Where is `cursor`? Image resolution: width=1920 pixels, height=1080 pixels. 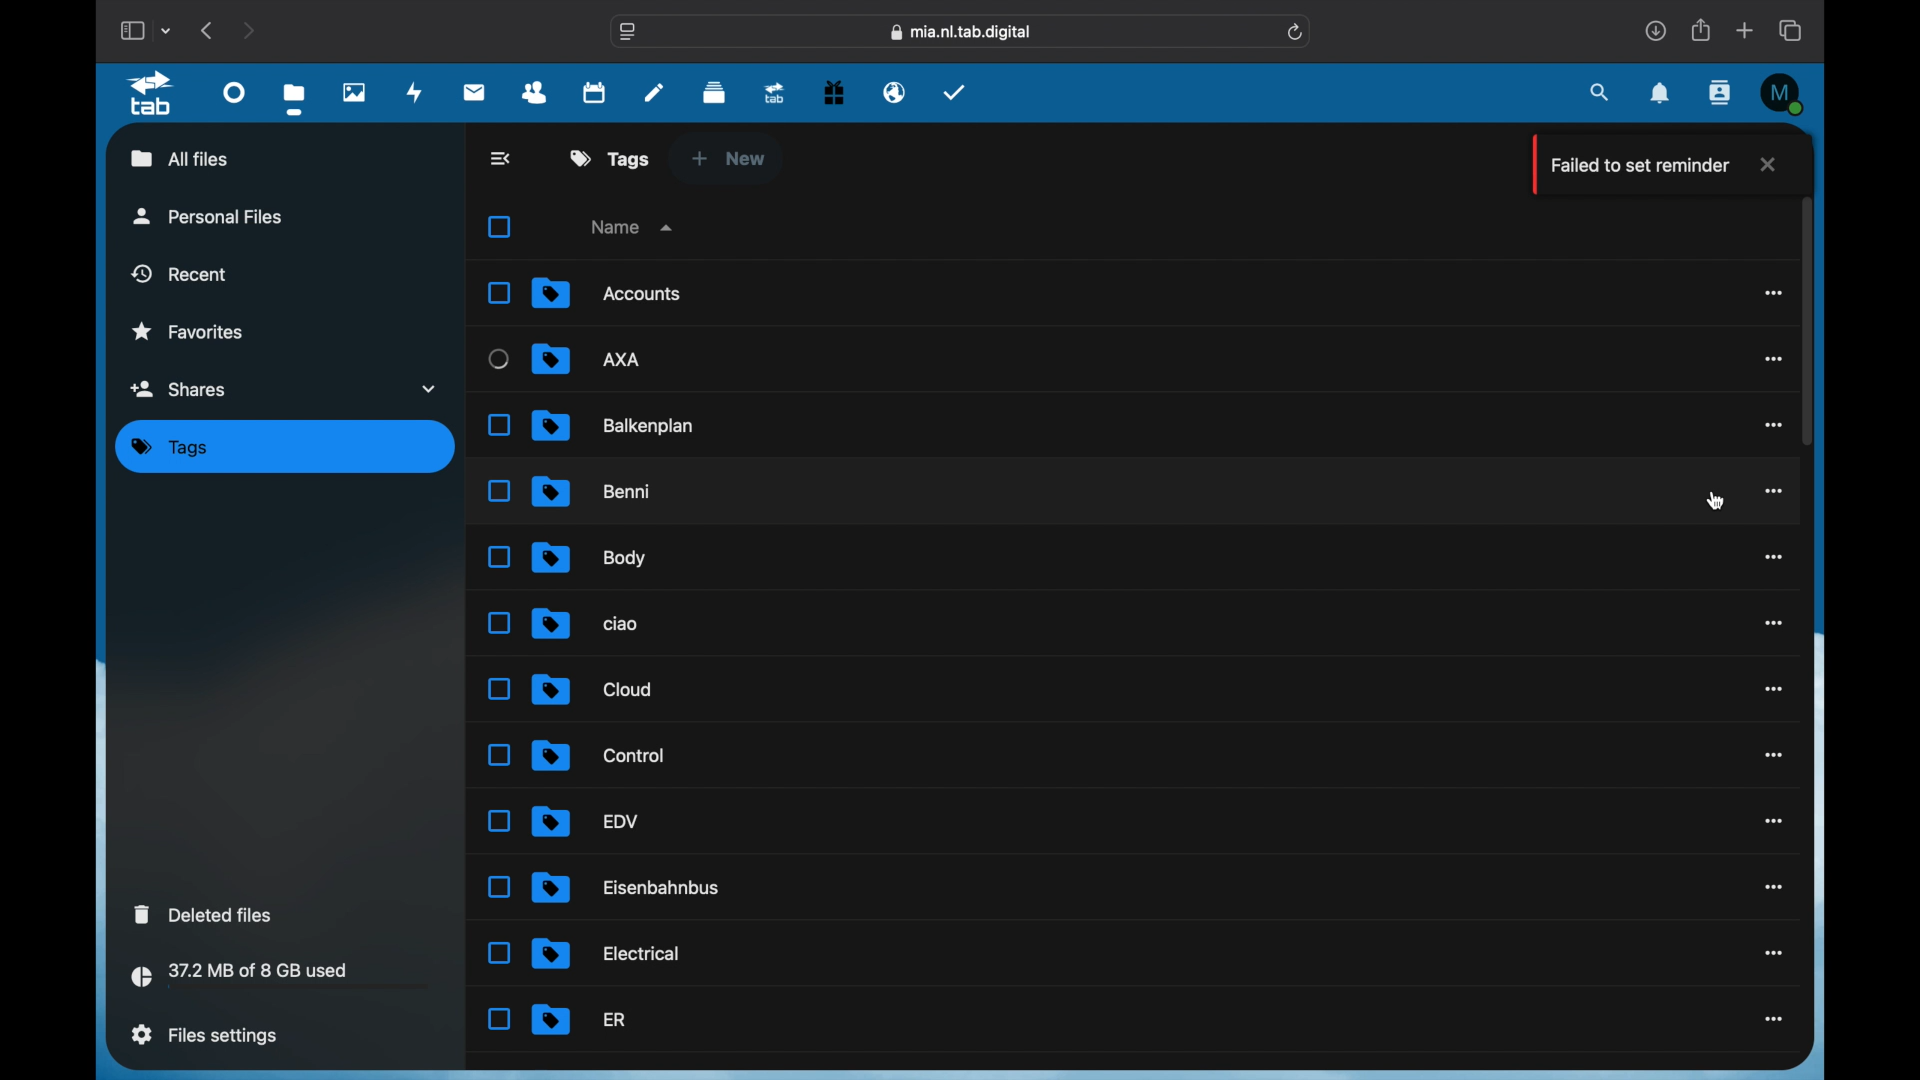
cursor is located at coordinates (1718, 500).